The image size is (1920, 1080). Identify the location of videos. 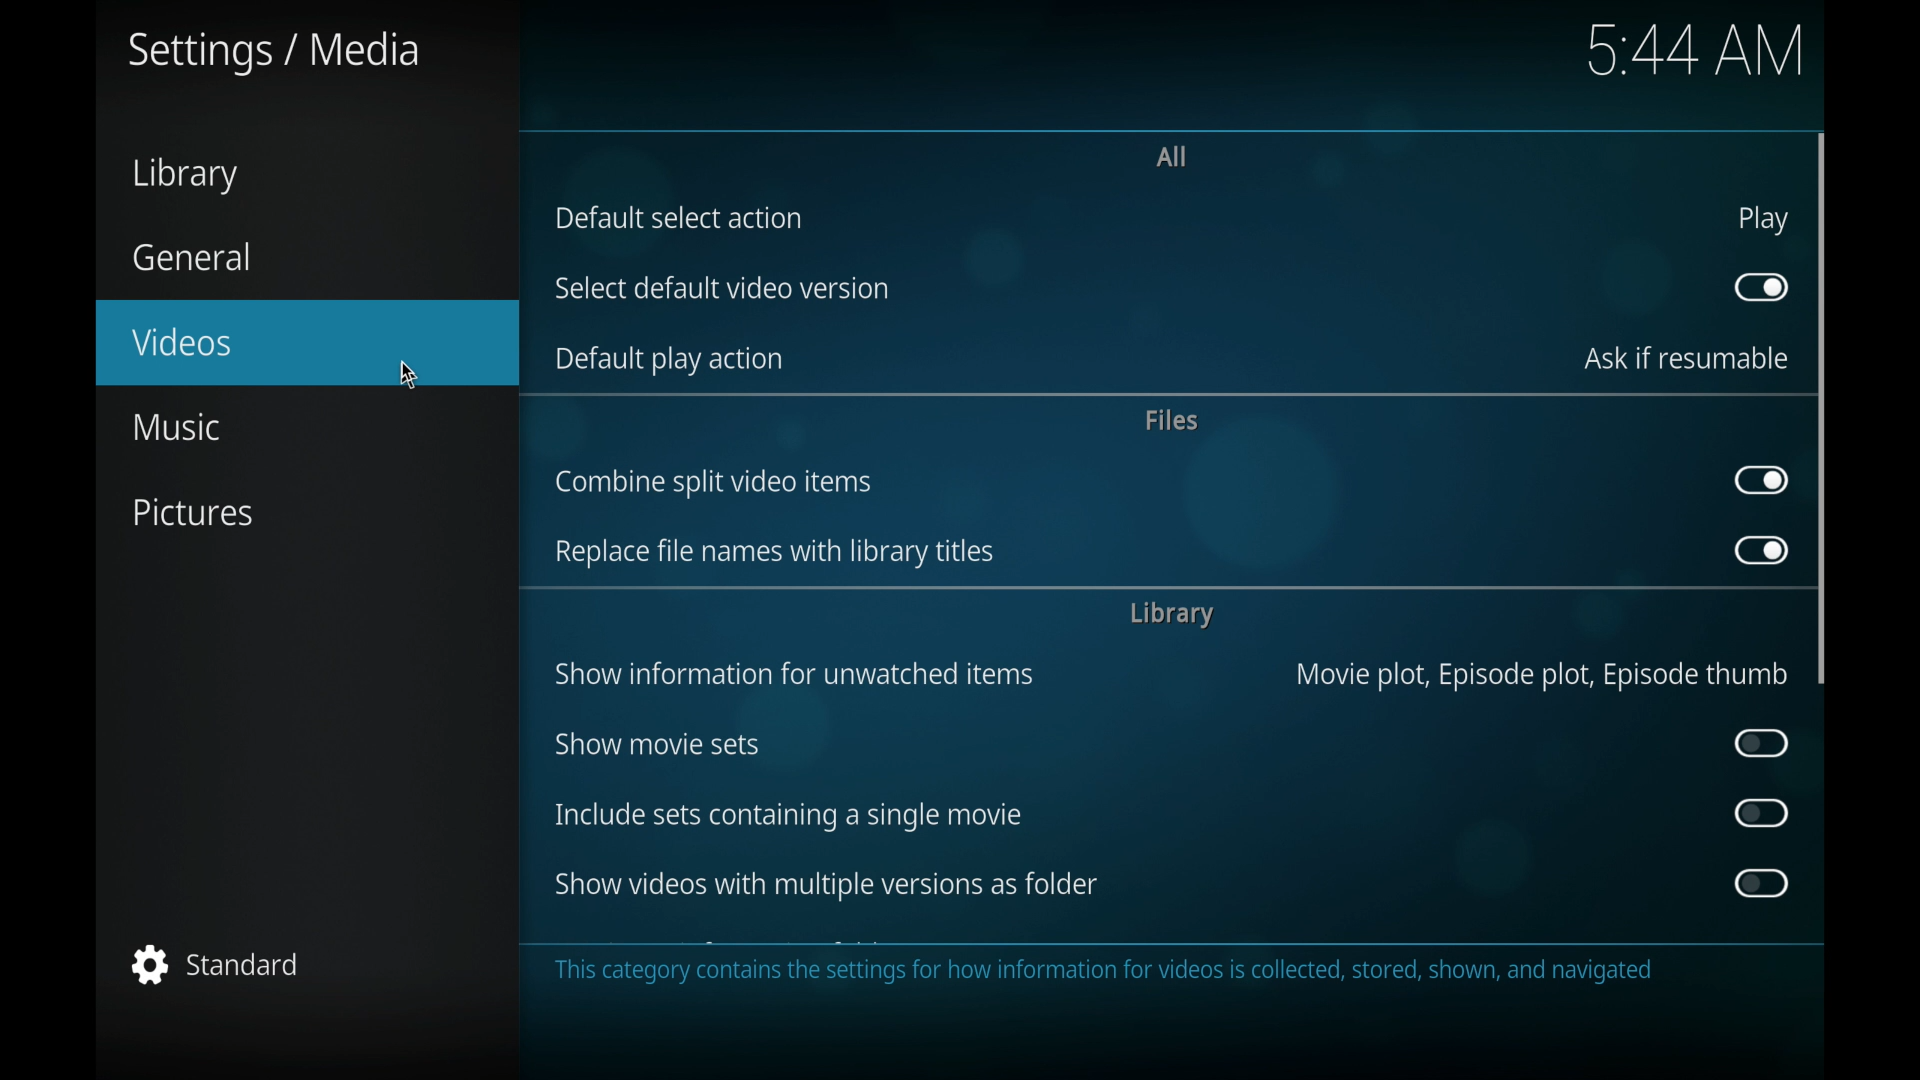
(307, 343).